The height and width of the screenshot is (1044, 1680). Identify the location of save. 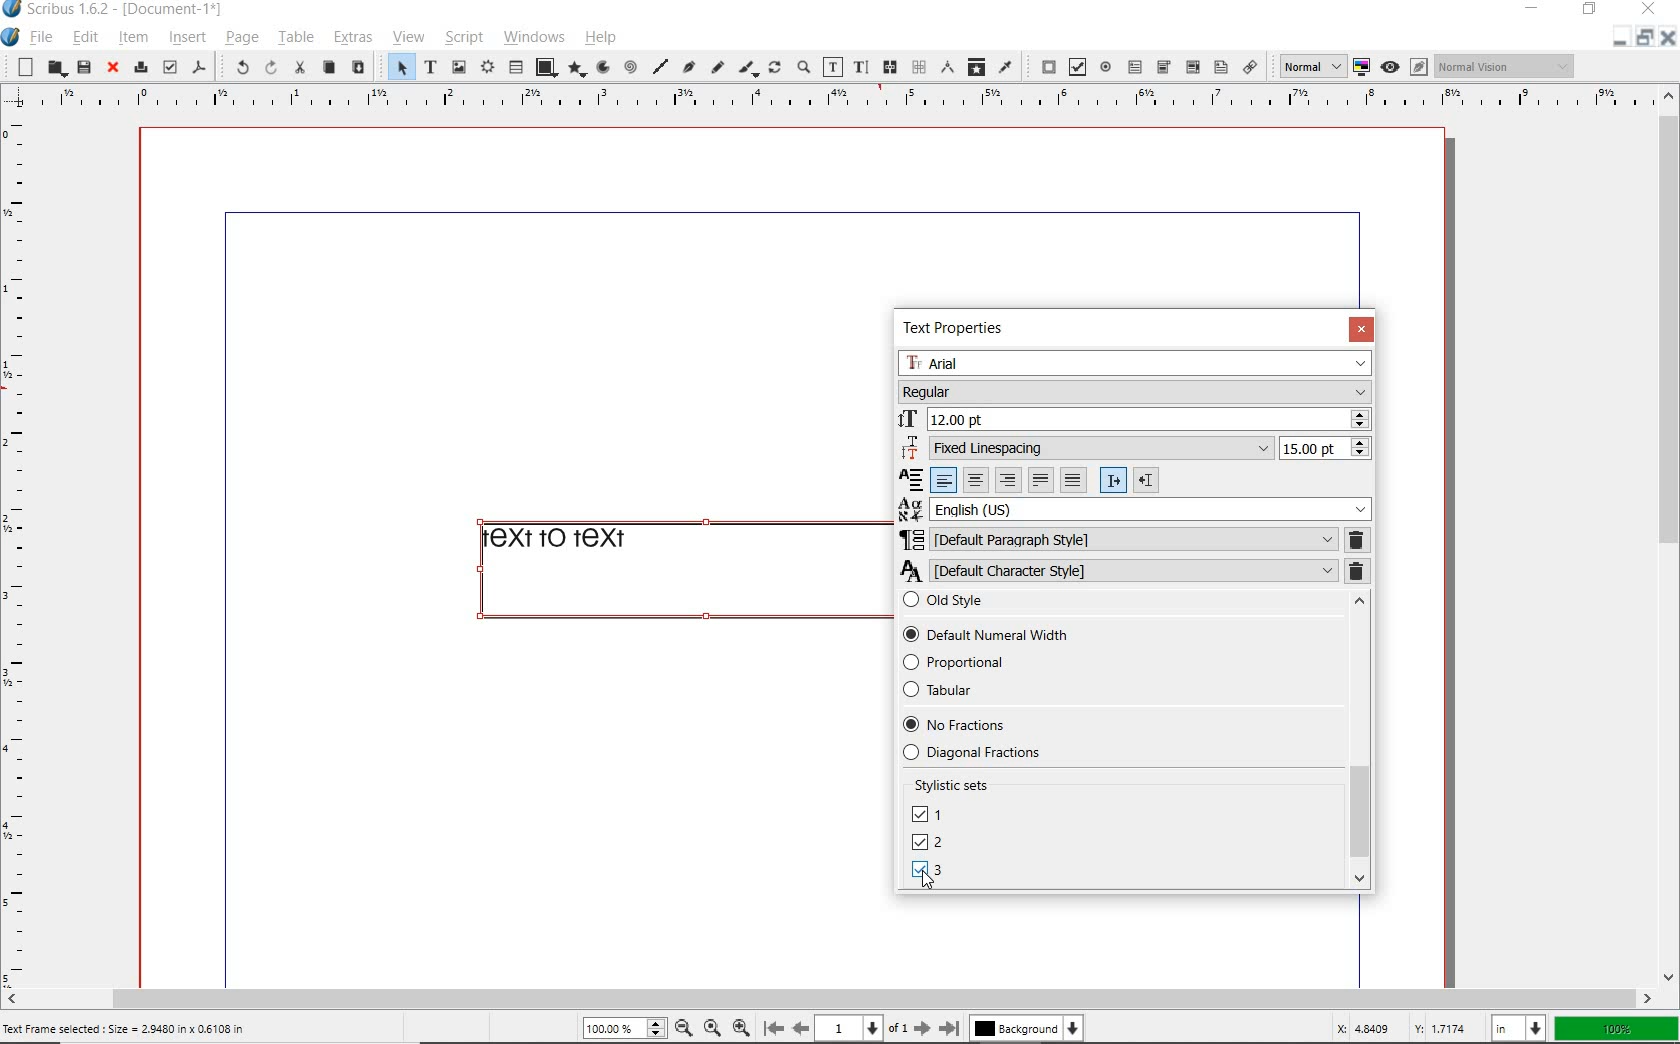
(83, 67).